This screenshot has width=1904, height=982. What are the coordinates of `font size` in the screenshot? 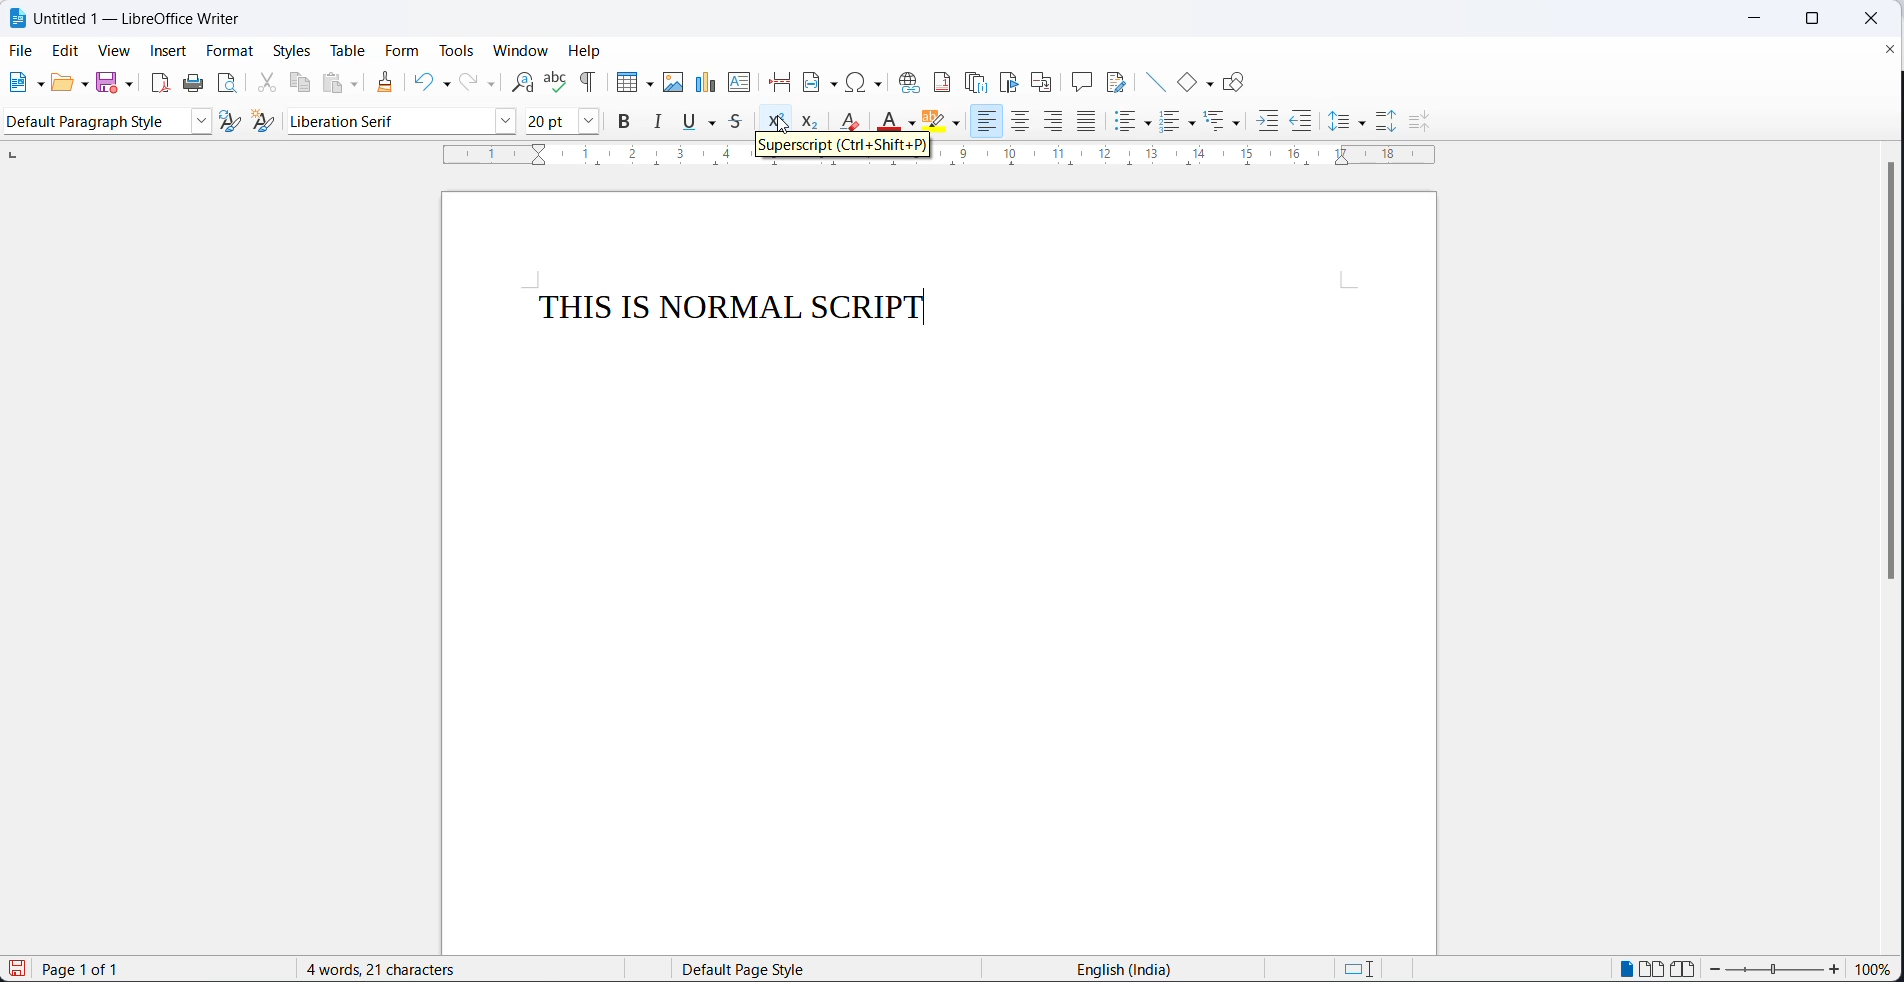 It's located at (552, 120).